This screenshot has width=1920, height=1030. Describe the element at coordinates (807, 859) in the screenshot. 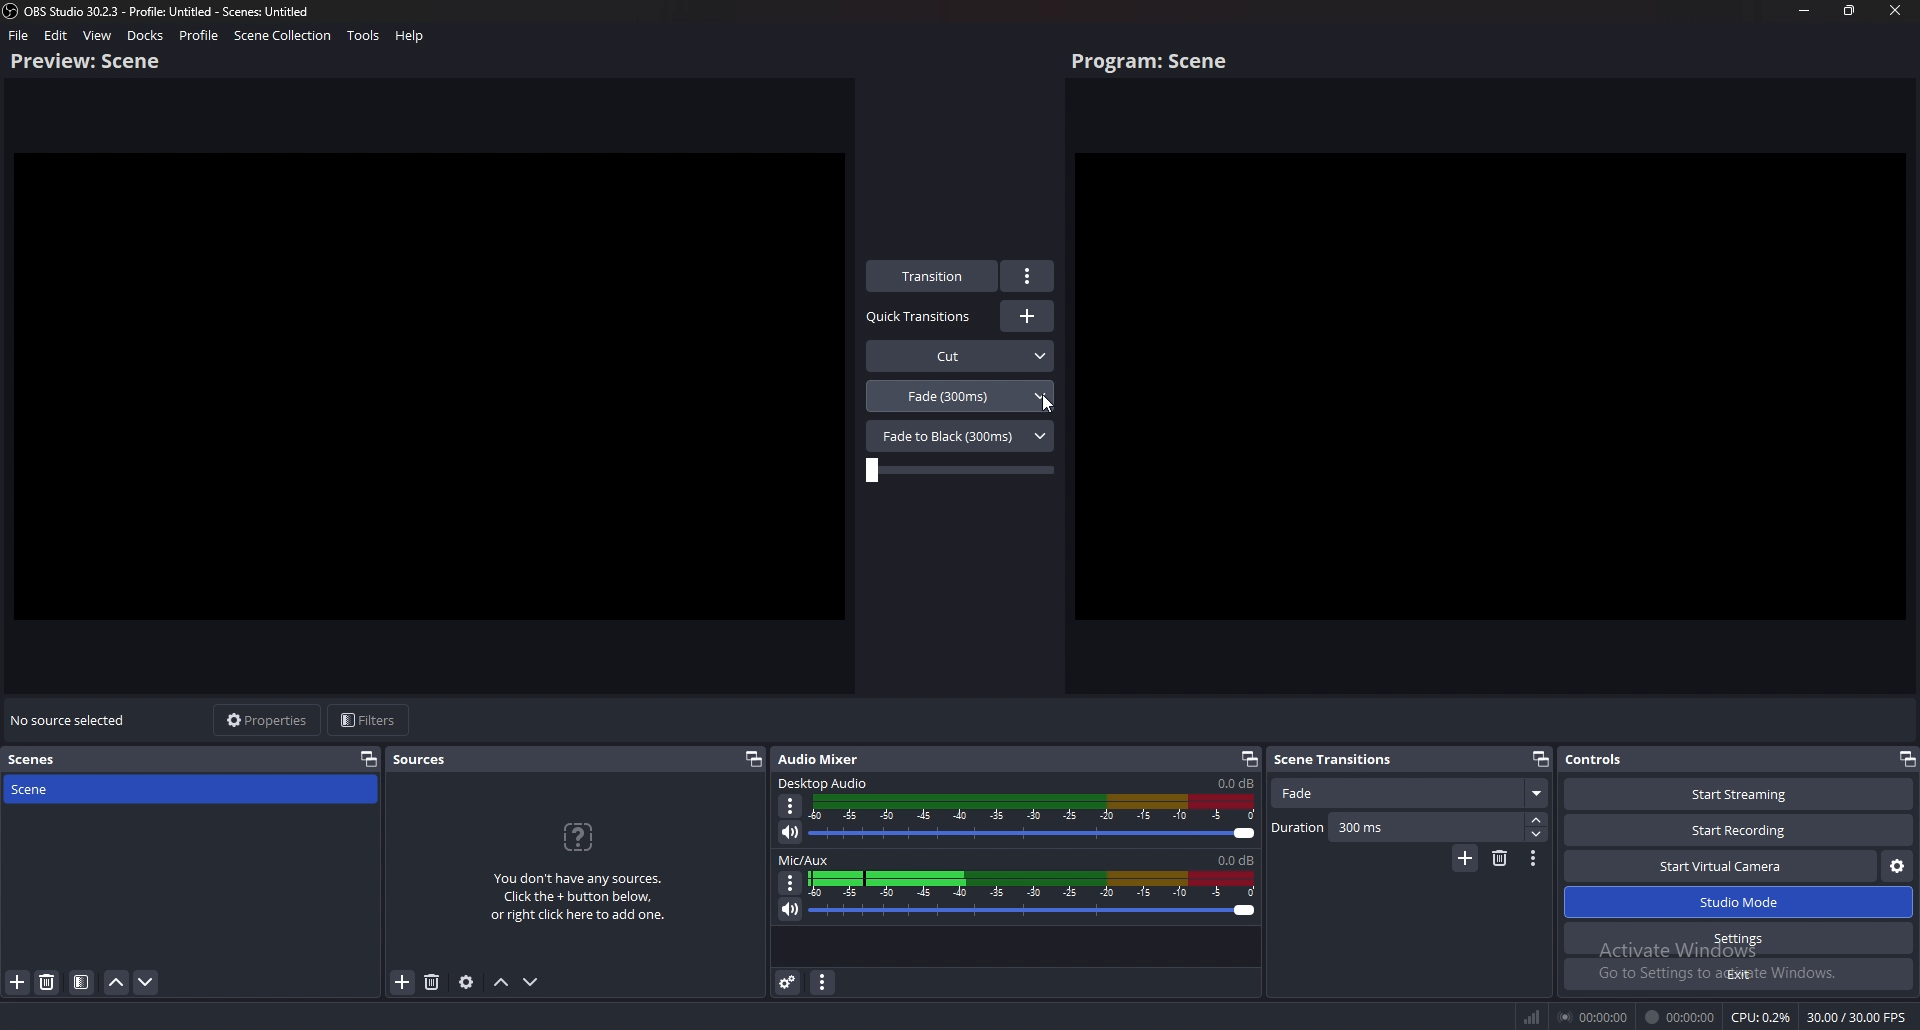

I see `mic/aux` at that location.